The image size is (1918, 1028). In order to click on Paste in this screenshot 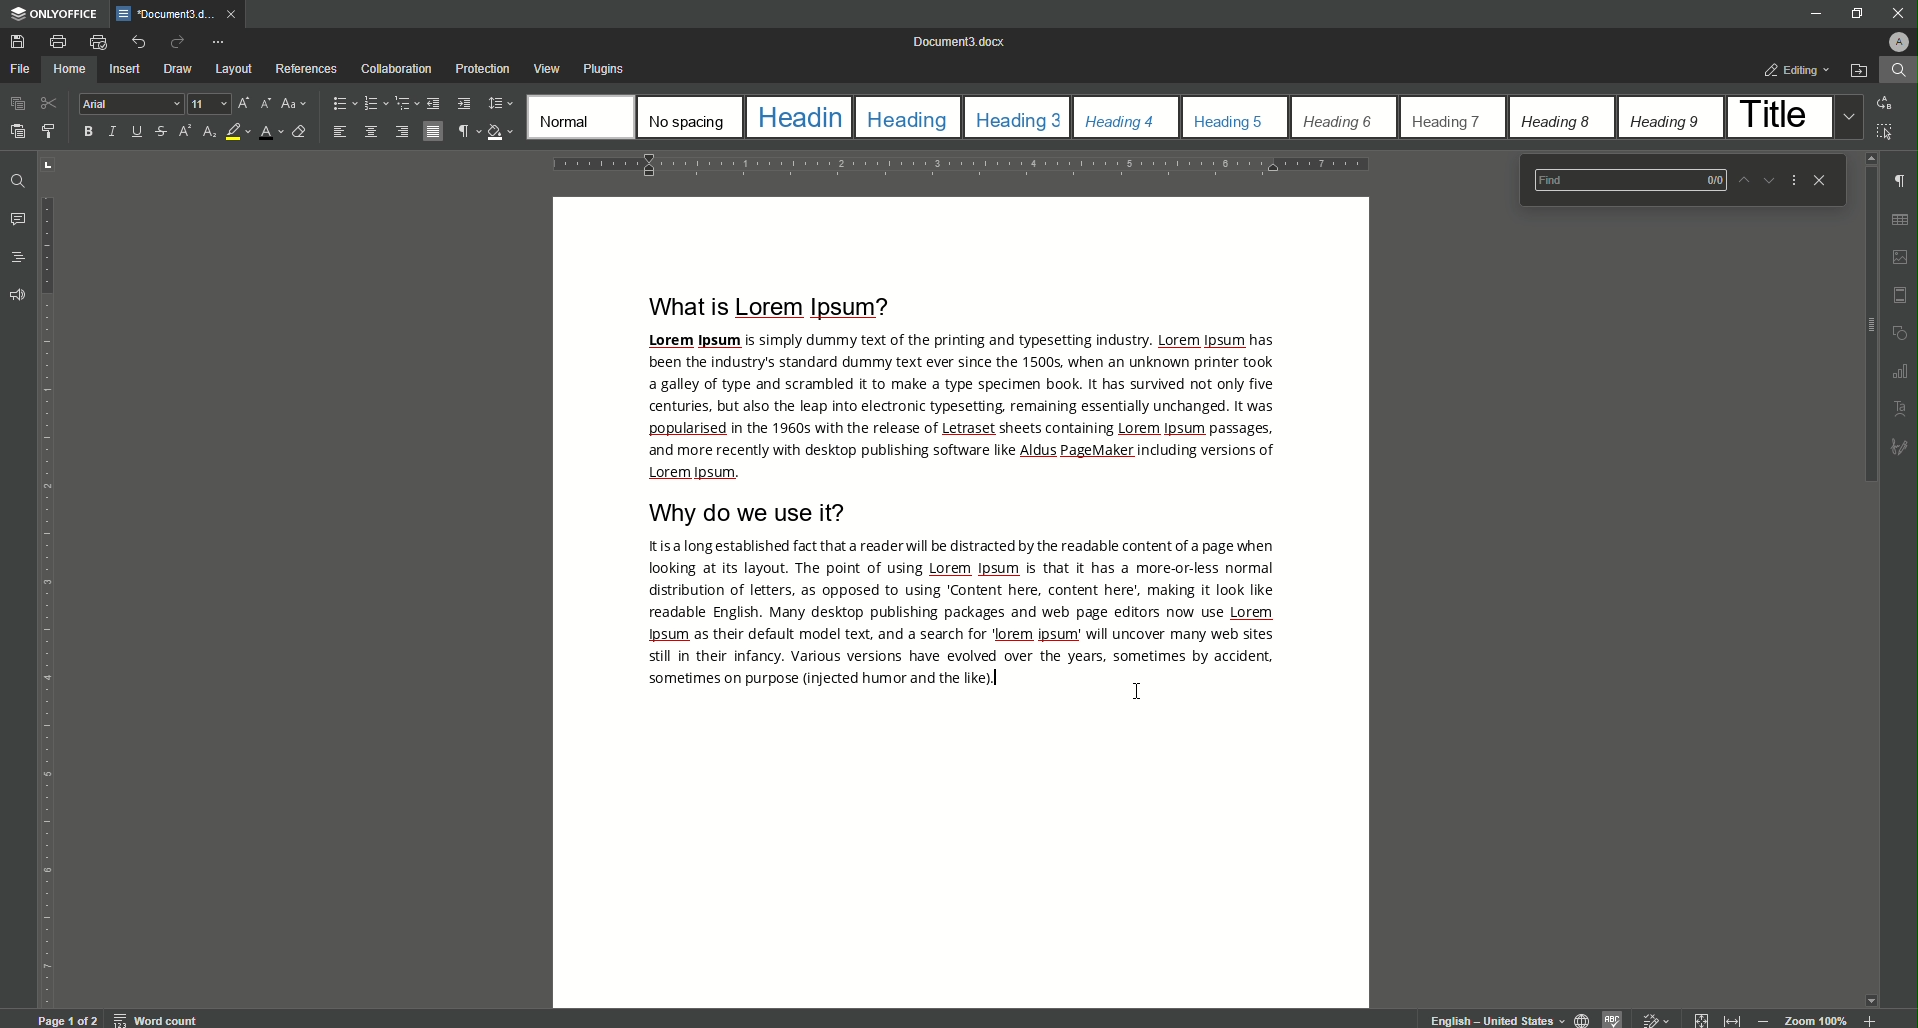, I will do `click(16, 130)`.